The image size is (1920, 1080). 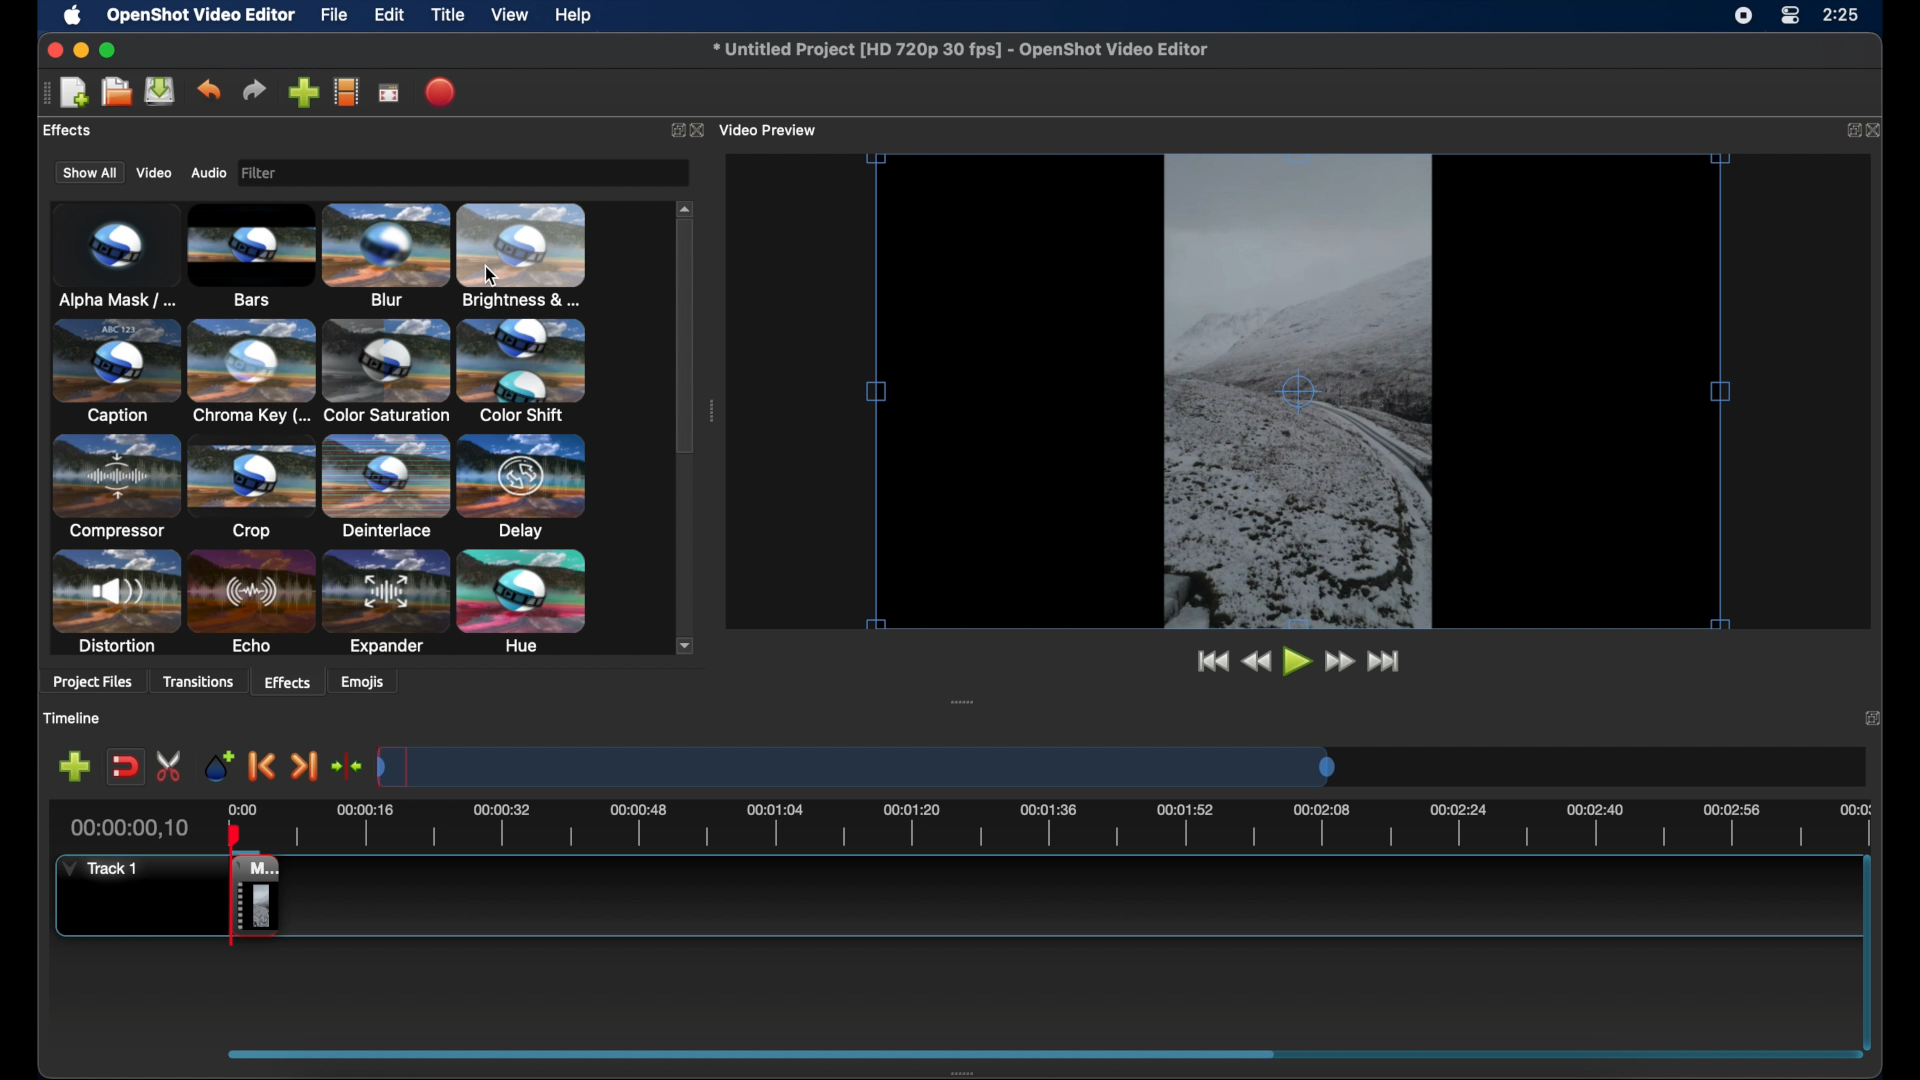 What do you see at coordinates (259, 765) in the screenshot?
I see `previous marker` at bounding box center [259, 765].